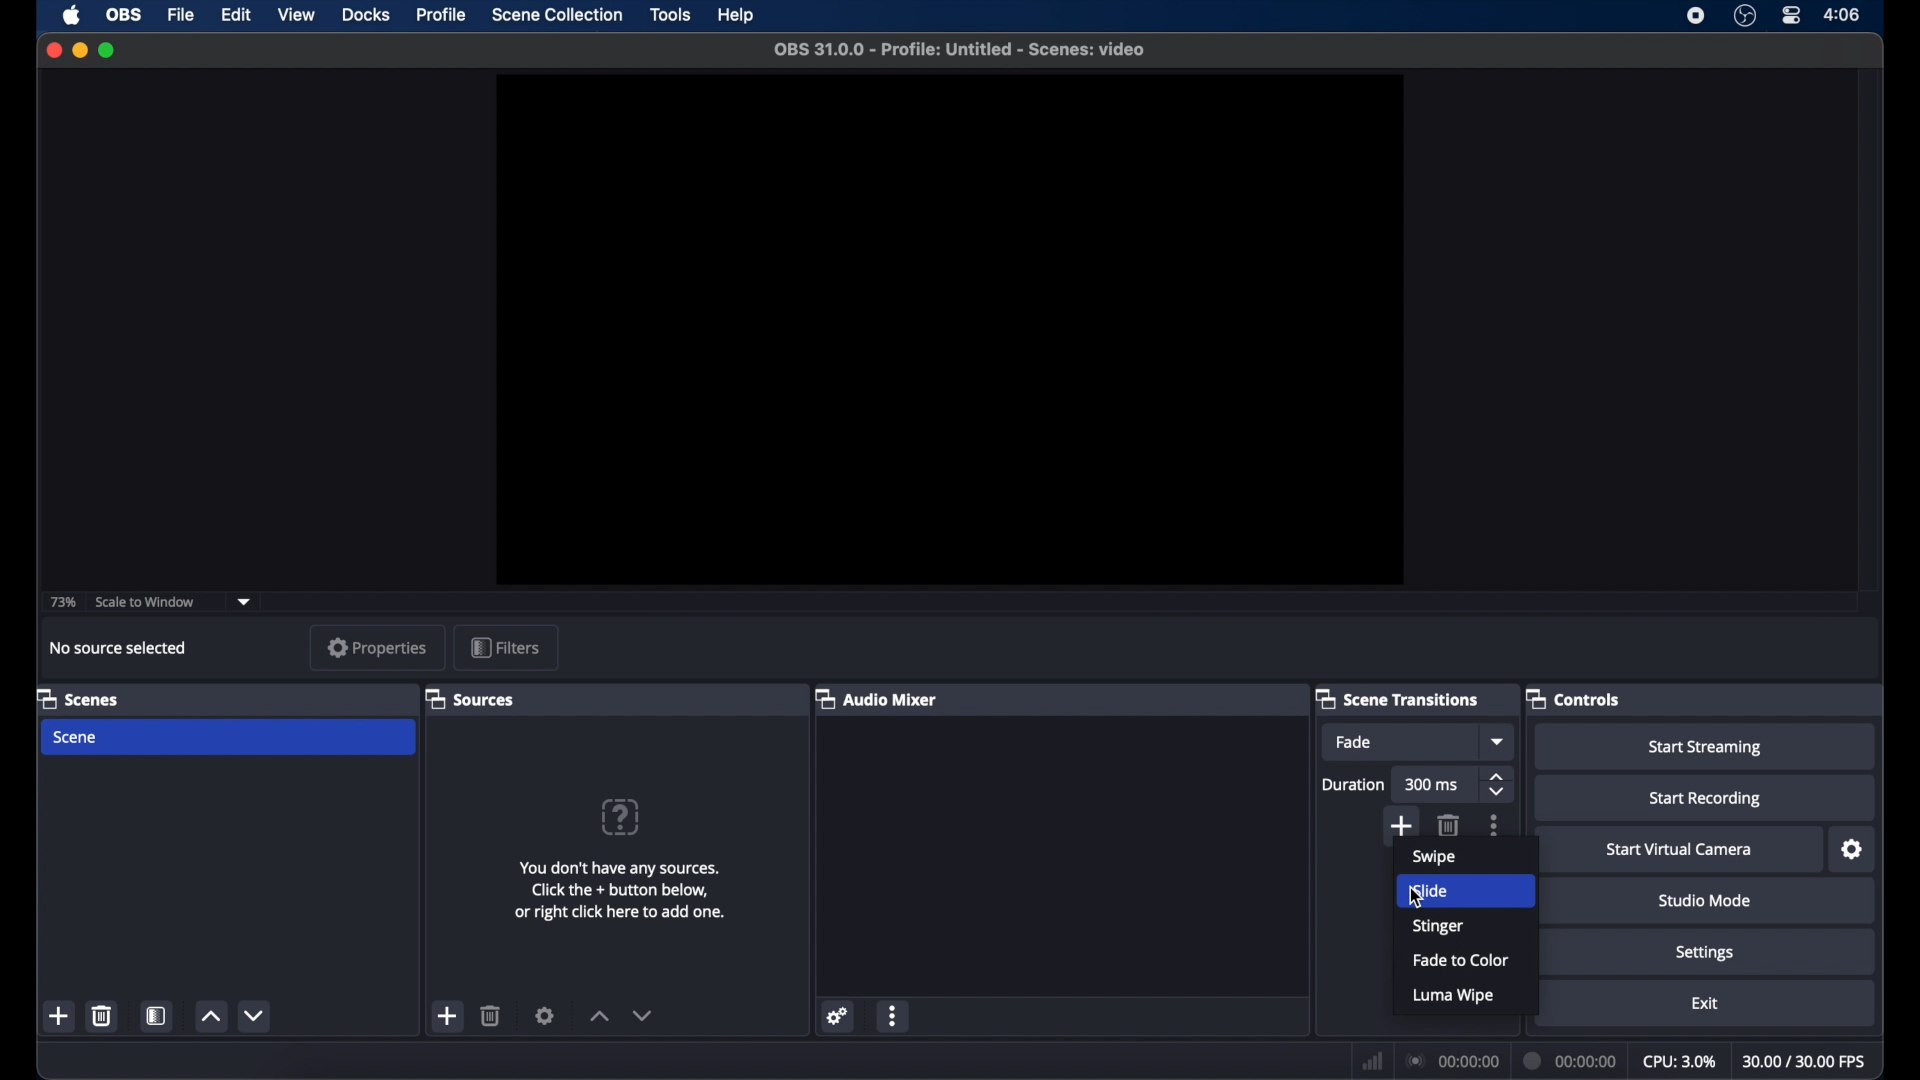  Describe the element at coordinates (839, 1016) in the screenshot. I see `settings` at that location.